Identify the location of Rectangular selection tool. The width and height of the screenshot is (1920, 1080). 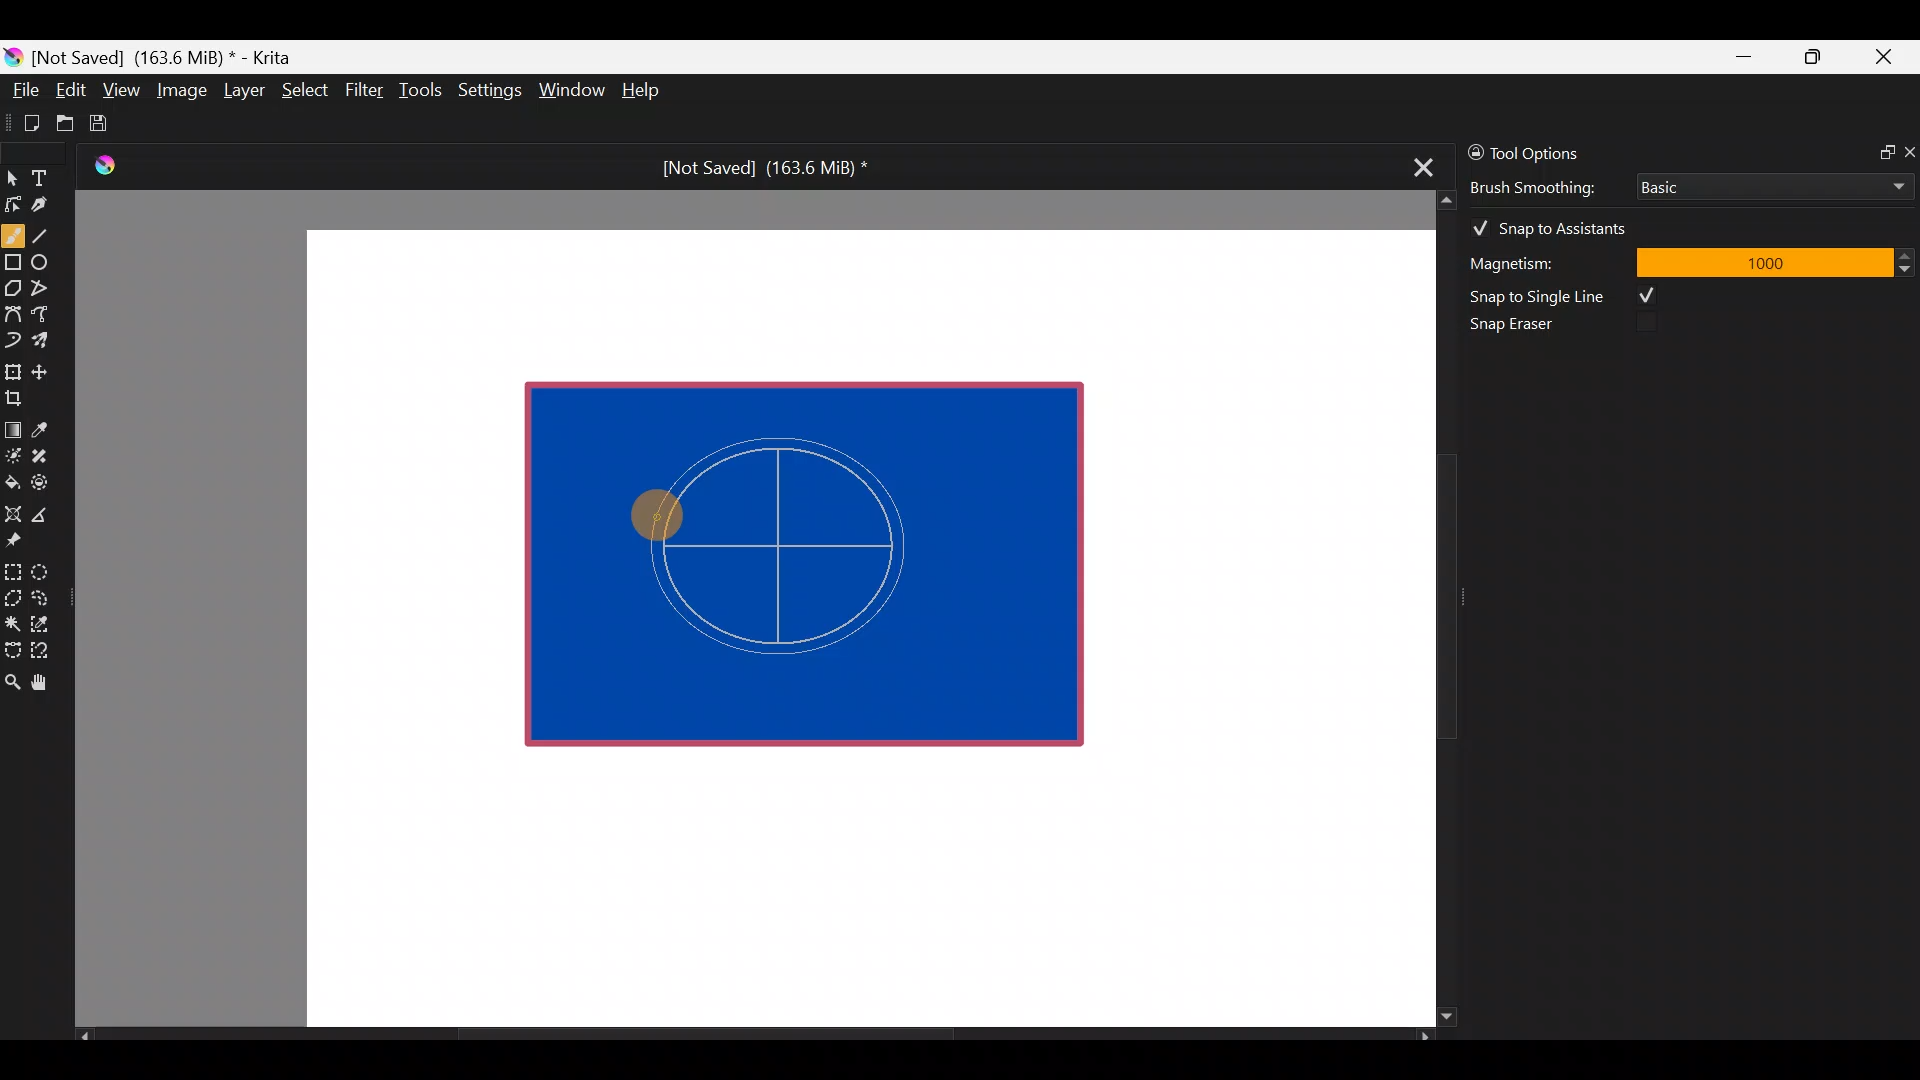
(17, 568).